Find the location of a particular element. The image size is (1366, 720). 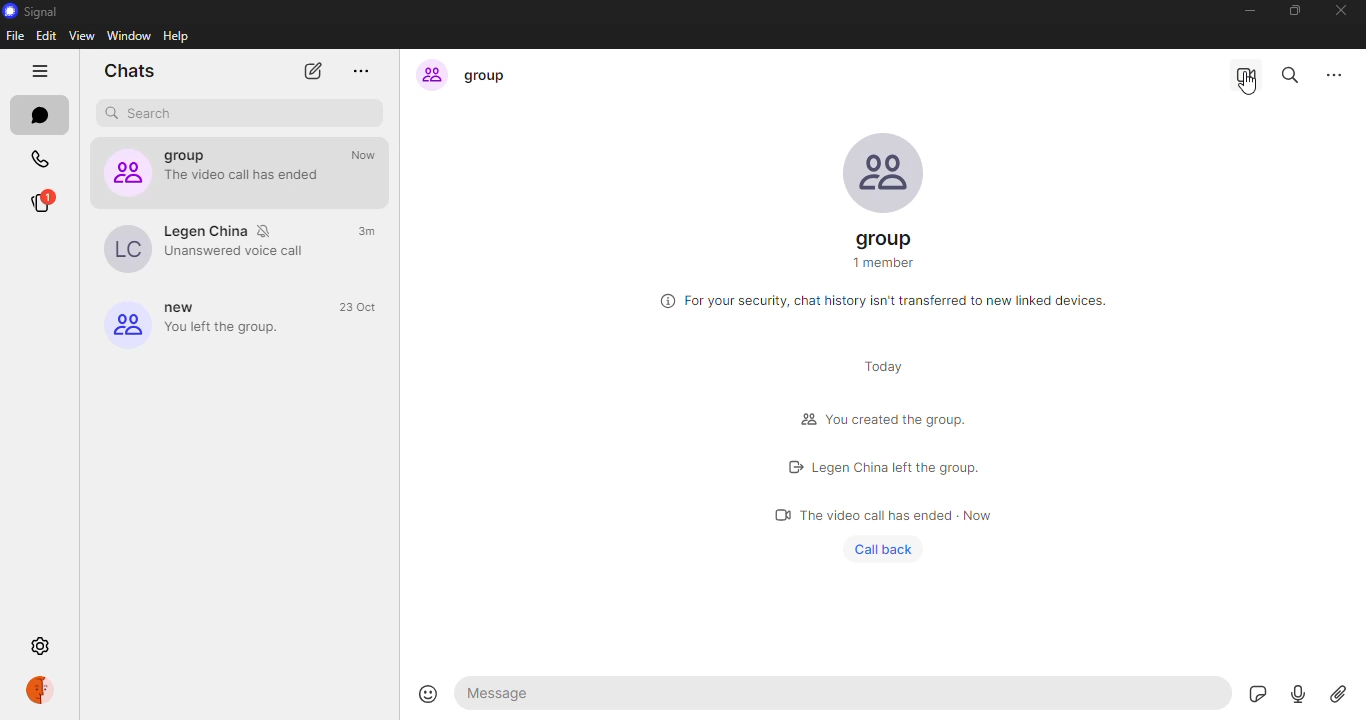

For your security, chat history isn't transferred to new linked devices. is located at coordinates (905, 299).